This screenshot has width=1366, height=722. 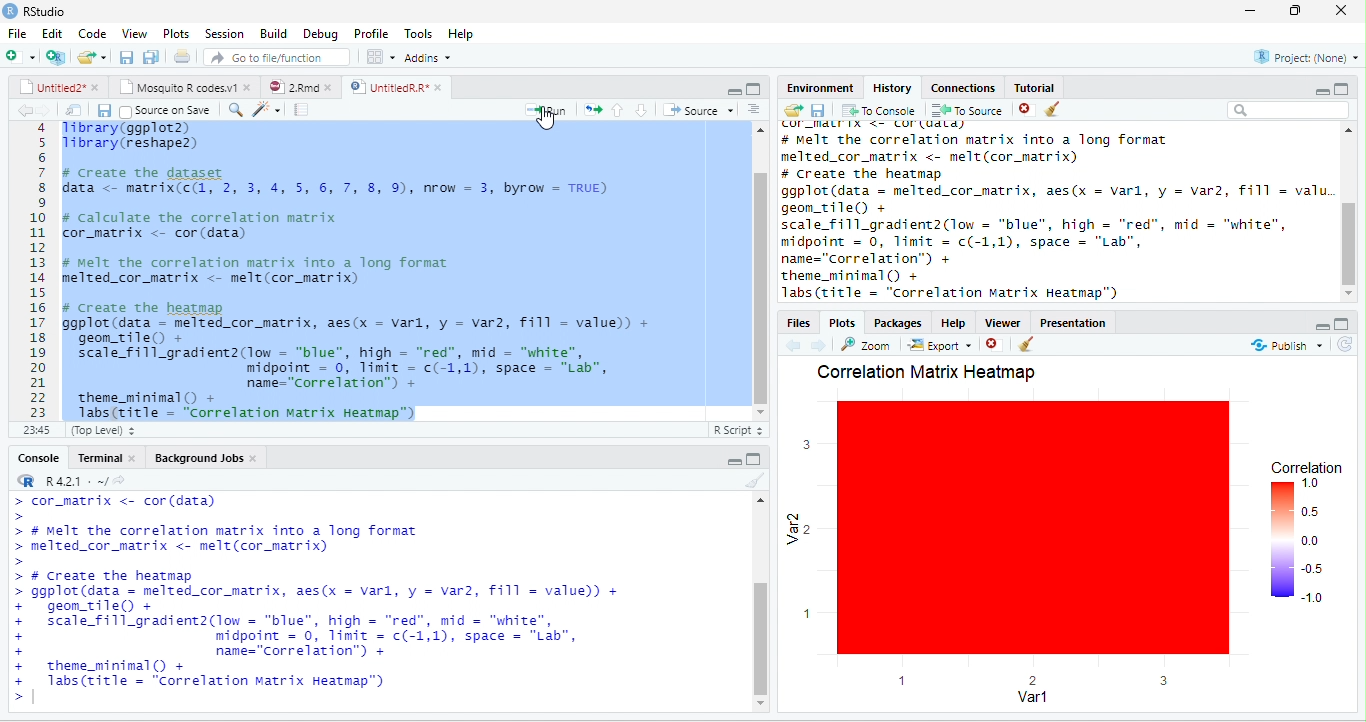 What do you see at coordinates (365, 268) in the screenshot?
I see `5 Tibrary(reshapez)

6

7 # Create the dataset

§ data <- matrix(c(, 2, 3, 4, 5, 6, 7, 8, 9), nrow = 3, byrow = TRUE)
9

0 # calculate the correlation matrix

1 cor_matrix <- cor (data)

2

3 # melt the correlation matrix into a long format

4 melted_cor_matrix <- melt(cor_matrix)

5

6 # Create the heatmap

7 ggplot(data - melted_cor_matrix, aes(x = varl, y = var2, fill = value)) +
8 geom_tileO +

9 scale_fill_gradient2(low = “blue”, high = “red”, mid = "white",

0 midpoint = 0, limit = c(-1,1), space = "Lab",
1 name="Correlation”) +

2 theme_minimal() +

BN 1absBritle = “Correlation Matrix Heatman™M` at bounding box center [365, 268].